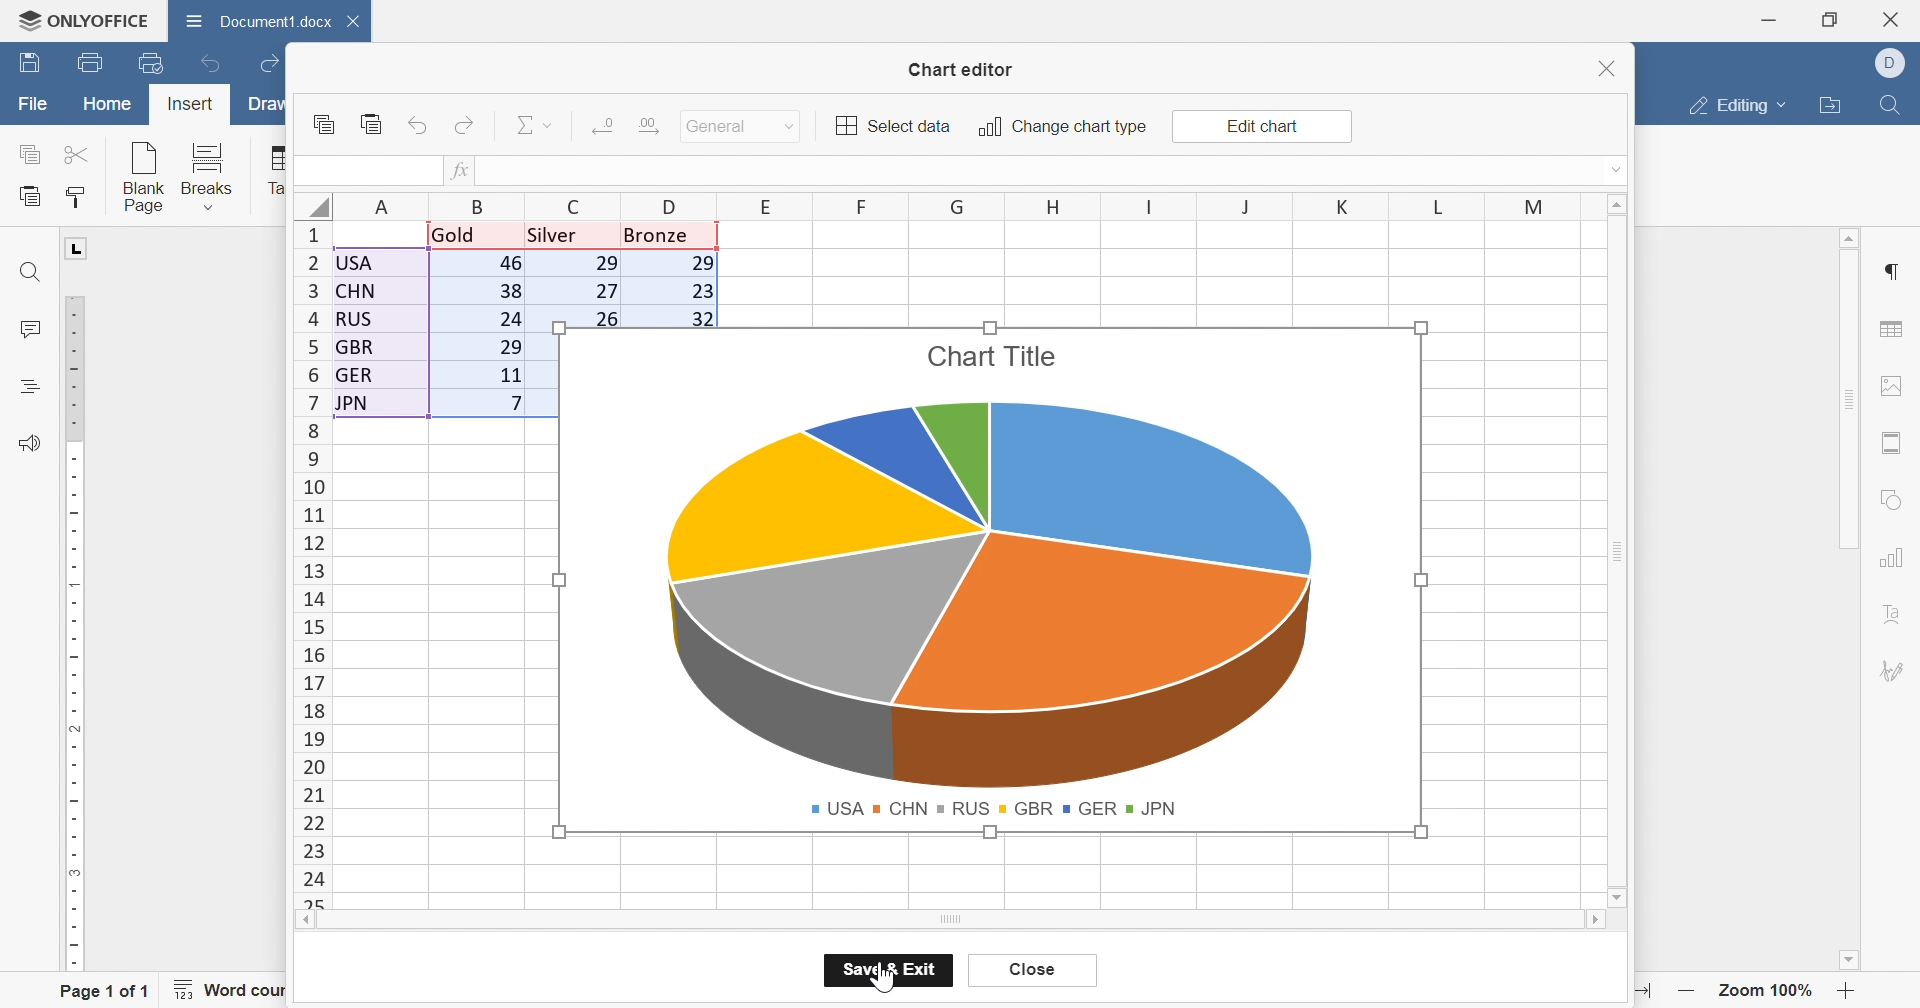 This screenshot has width=1920, height=1008. Describe the element at coordinates (1898, 272) in the screenshot. I see `Paragraph settings` at that location.